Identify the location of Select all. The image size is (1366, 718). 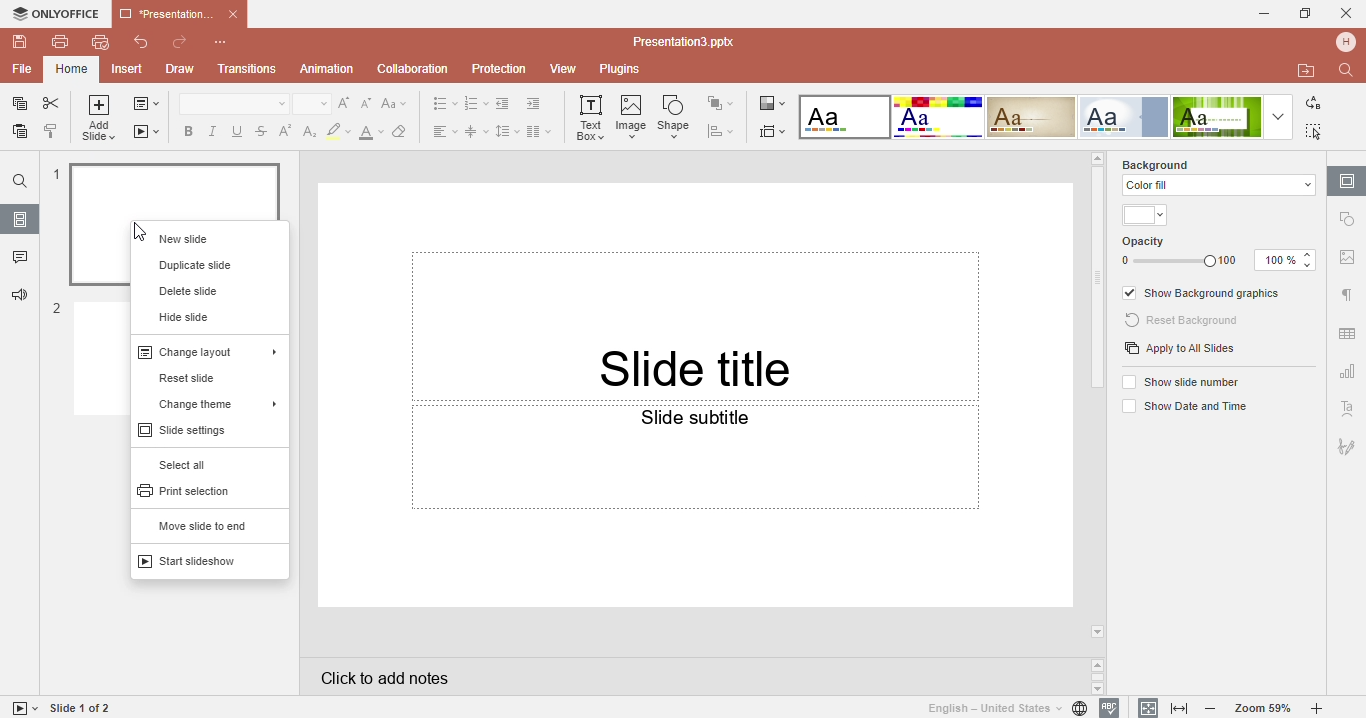
(1318, 131).